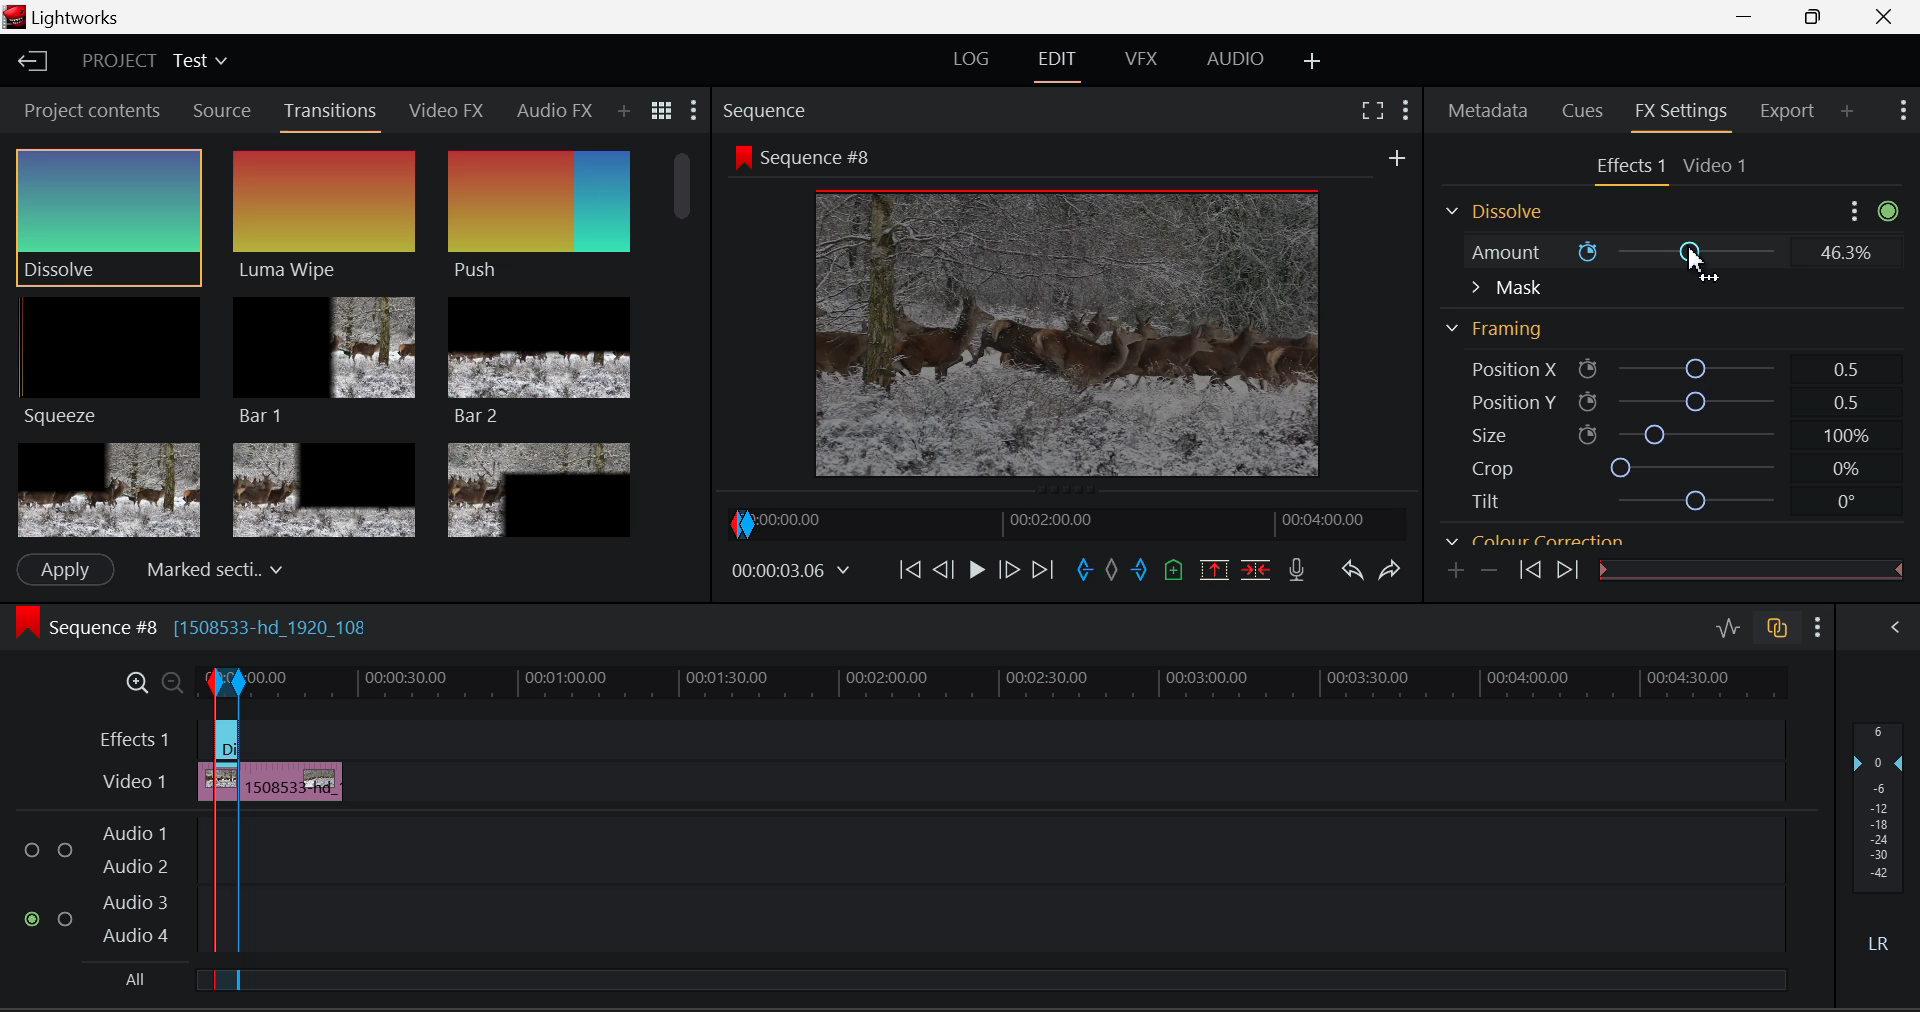 The width and height of the screenshot is (1920, 1012). What do you see at coordinates (1904, 111) in the screenshot?
I see `Show Settings` at bounding box center [1904, 111].